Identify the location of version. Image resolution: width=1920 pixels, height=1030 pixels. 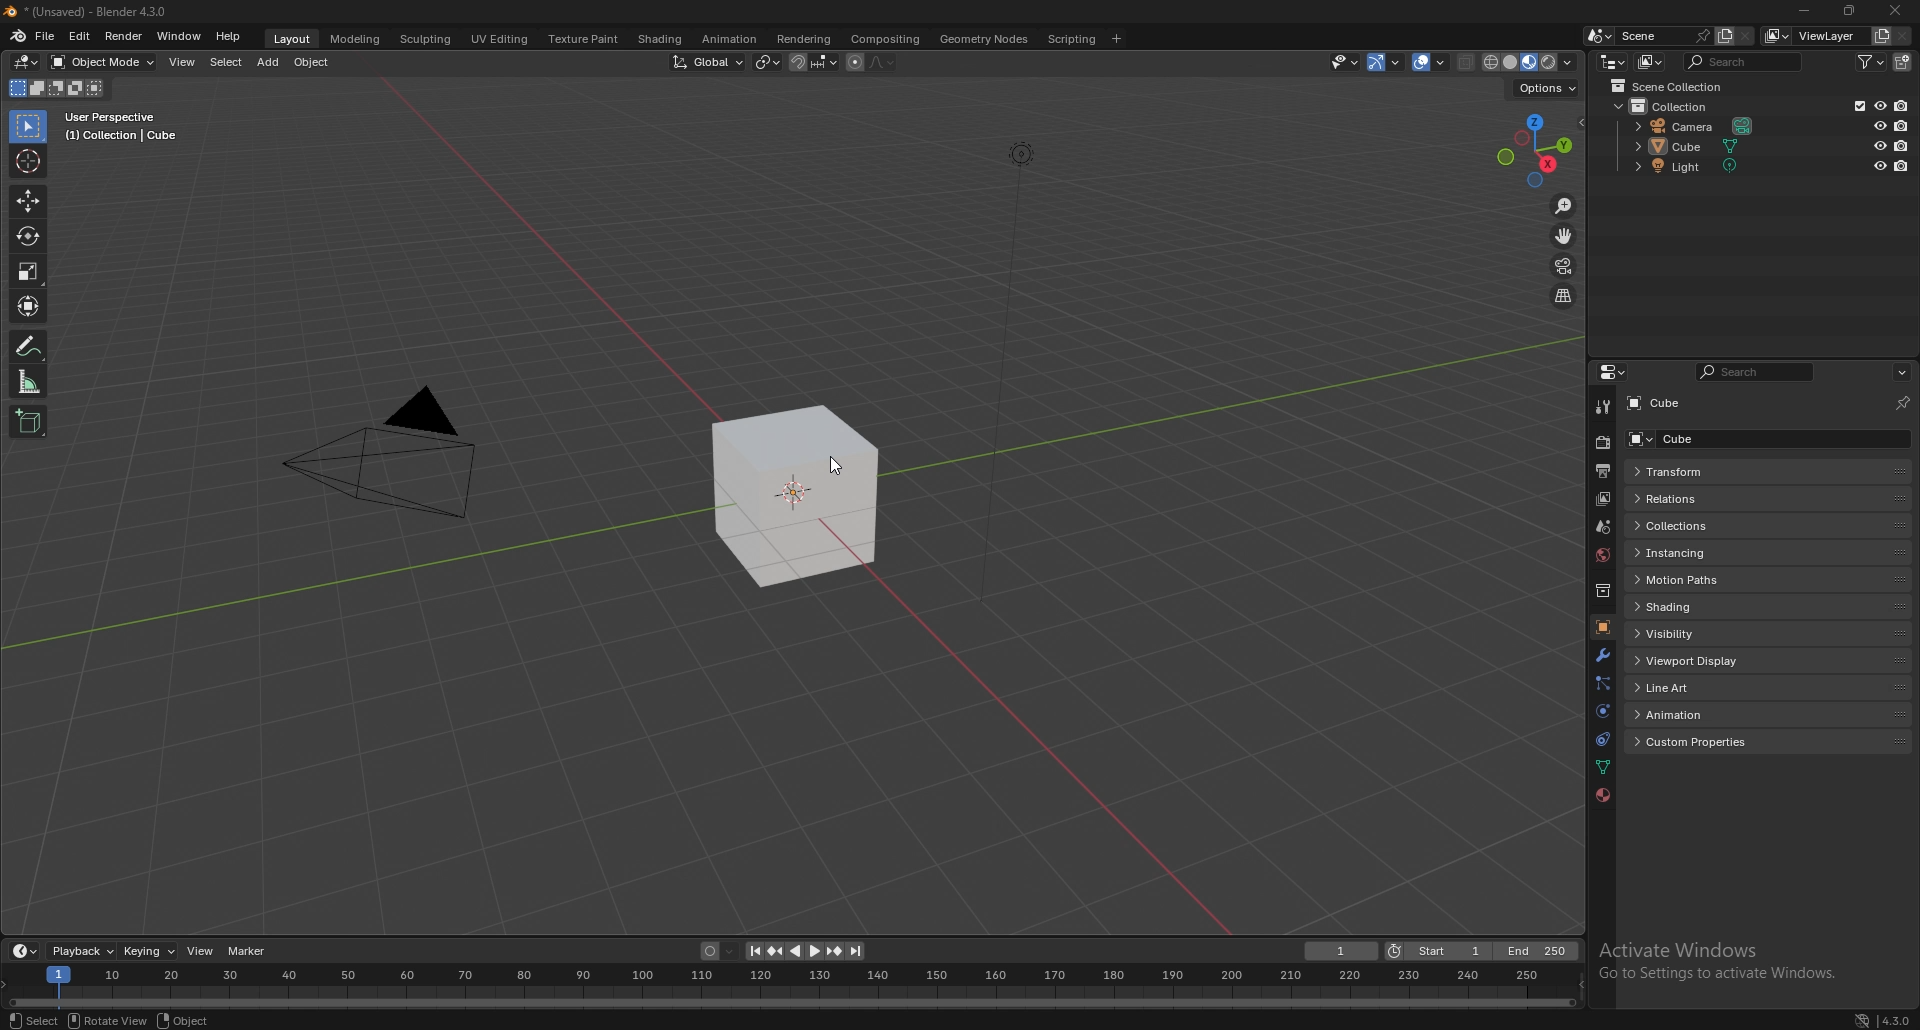
(1896, 1020).